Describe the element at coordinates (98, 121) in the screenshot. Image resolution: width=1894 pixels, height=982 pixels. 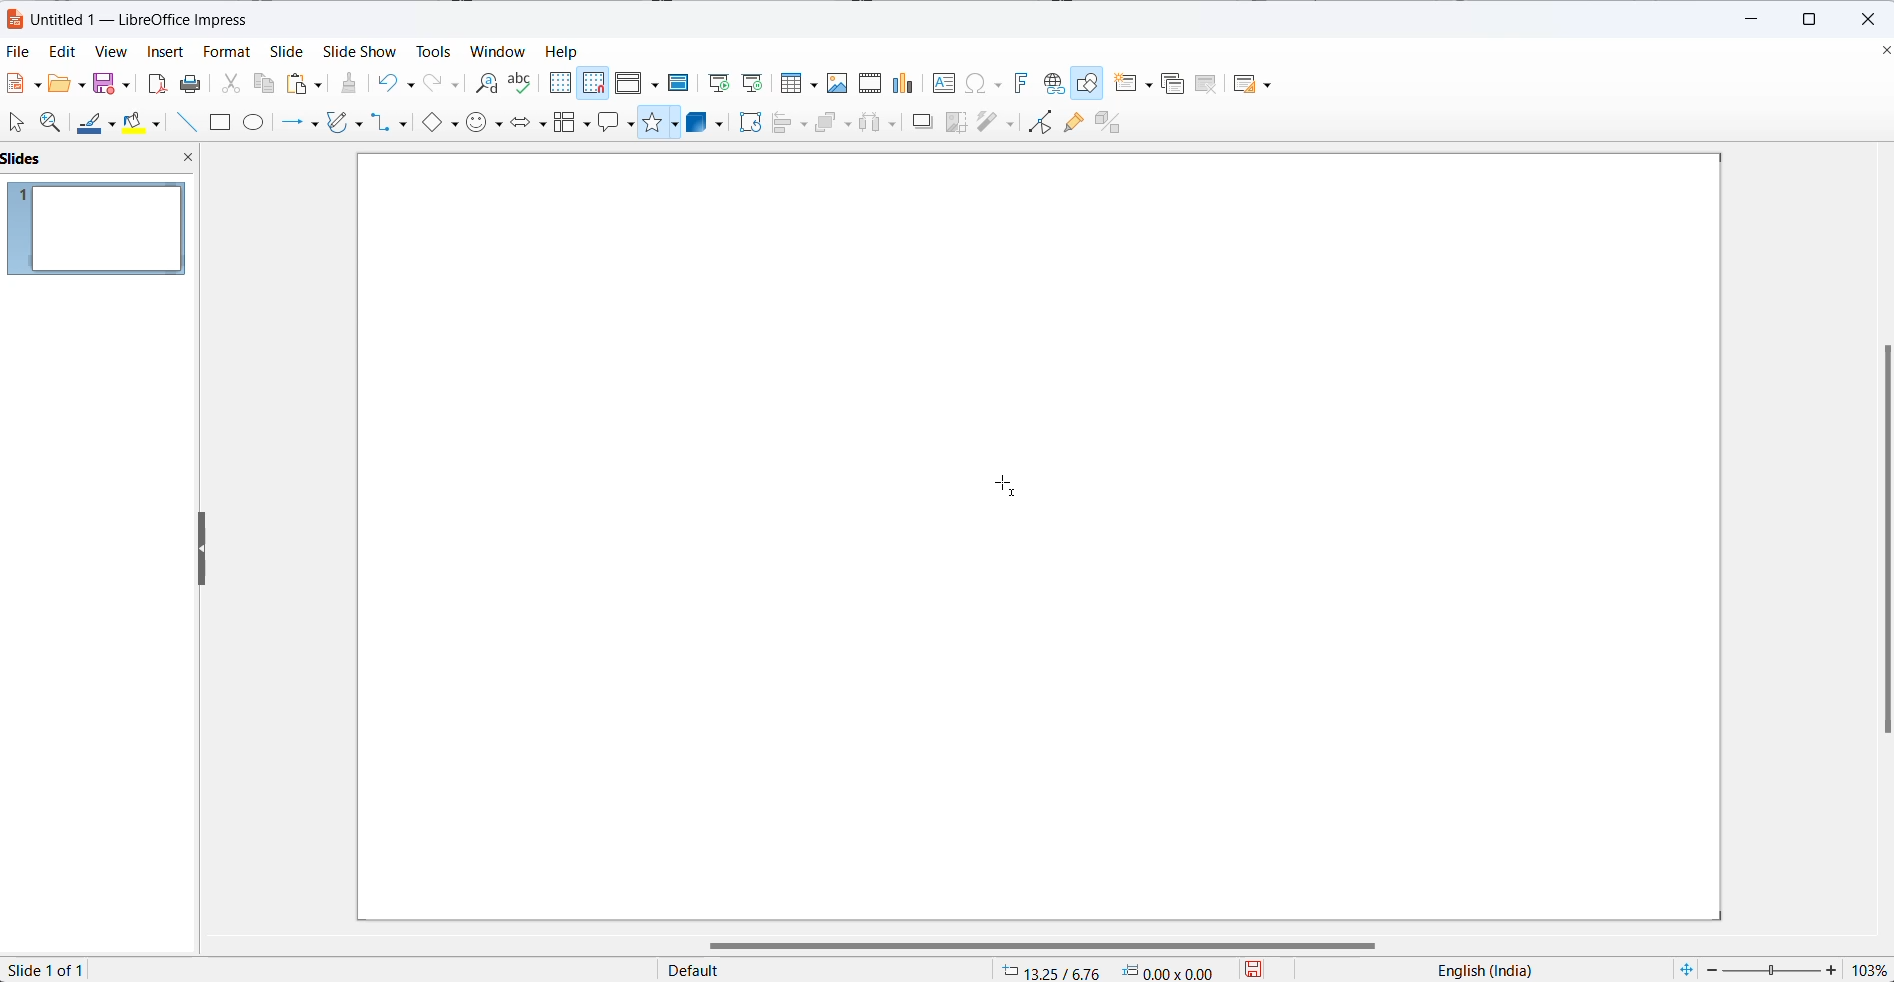
I see `line color` at that location.